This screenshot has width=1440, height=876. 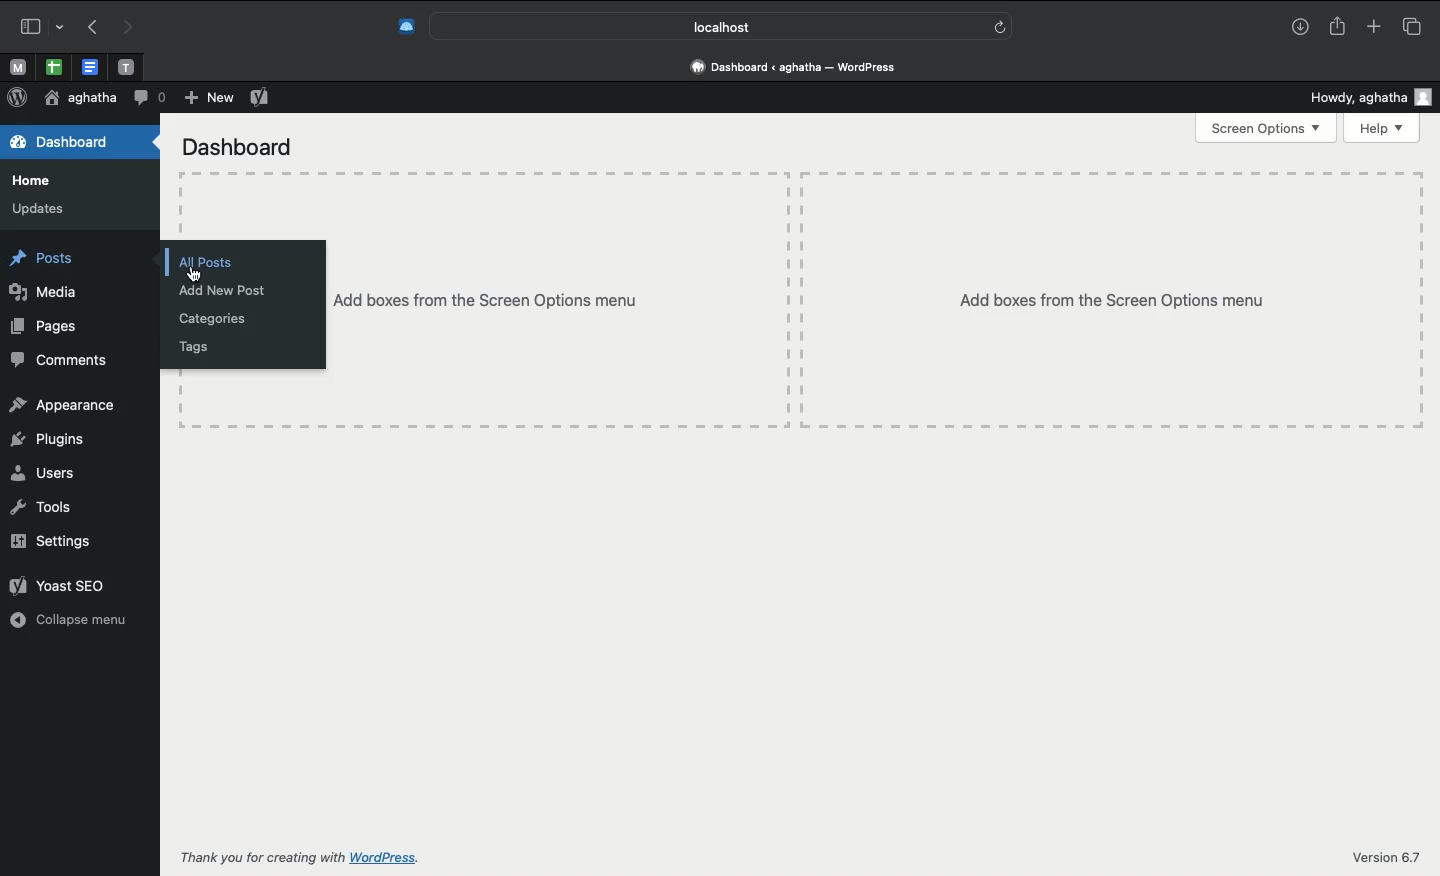 What do you see at coordinates (238, 148) in the screenshot?
I see `Dashboard` at bounding box center [238, 148].